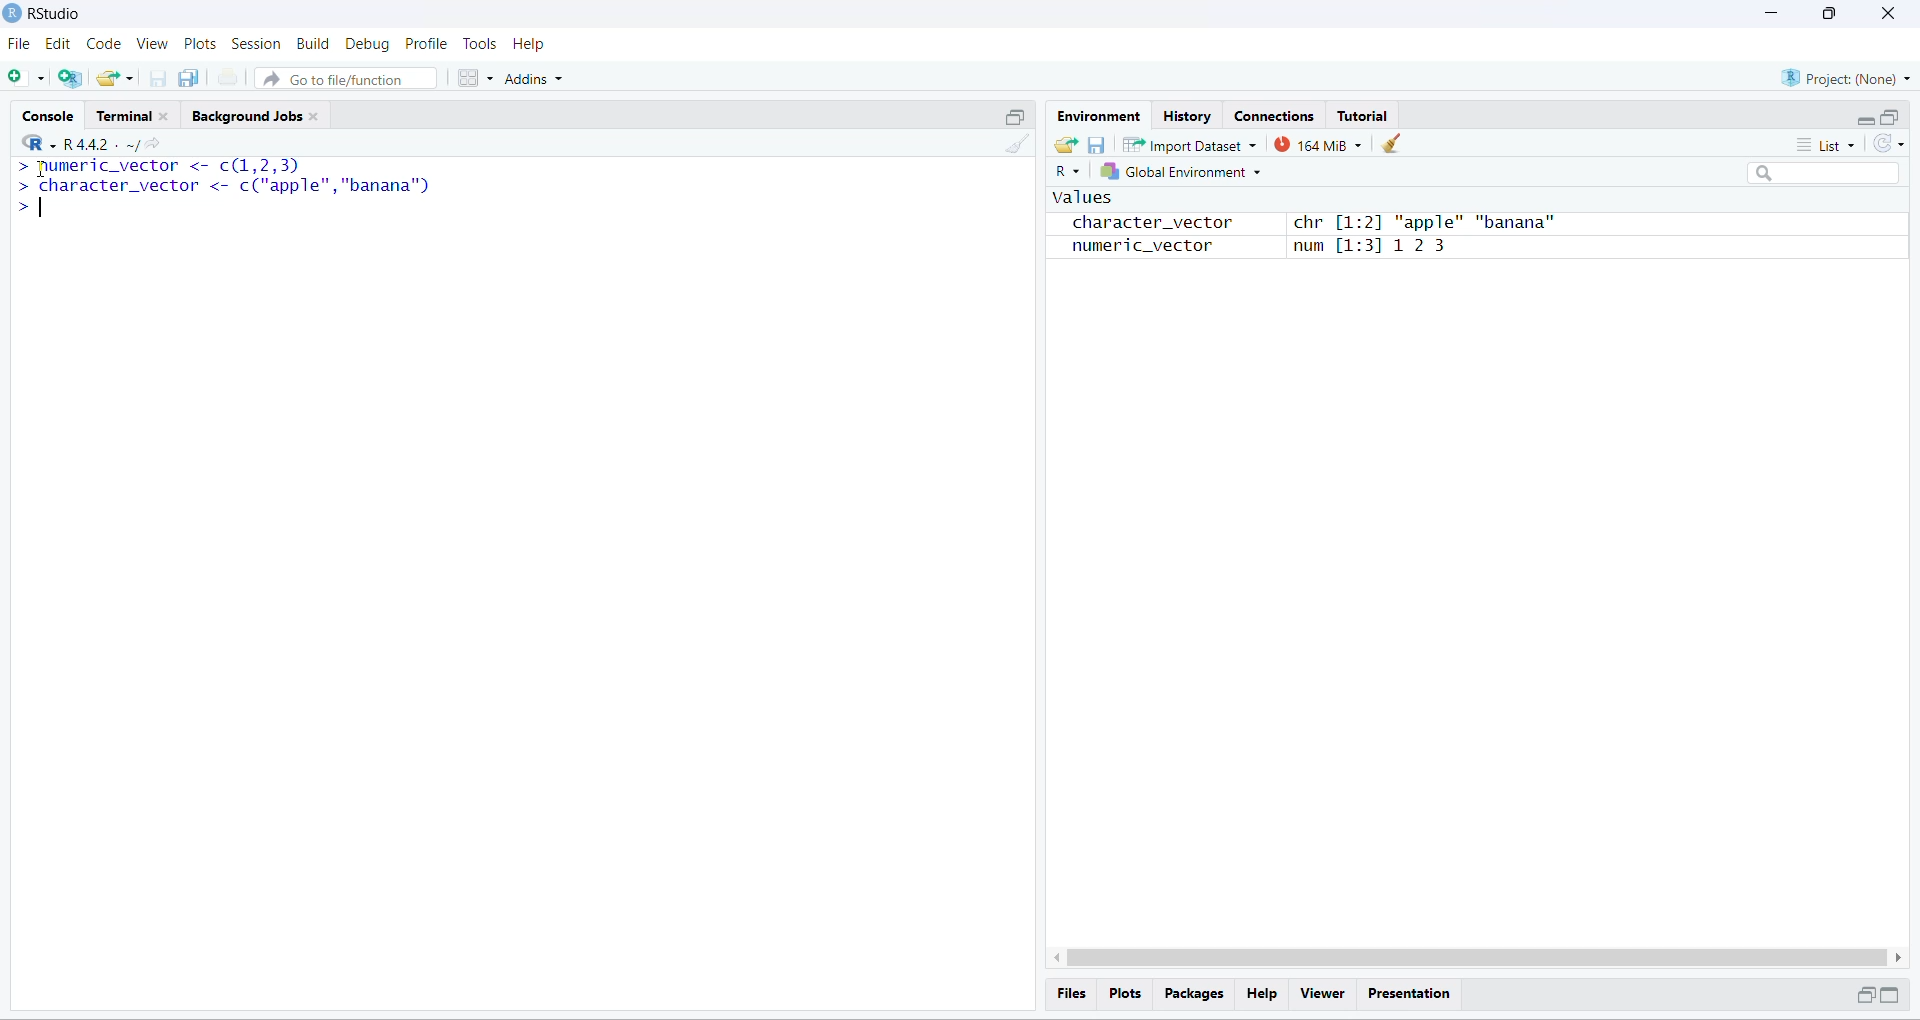 Image resolution: width=1920 pixels, height=1020 pixels. Describe the element at coordinates (426, 44) in the screenshot. I see `Profile` at that location.